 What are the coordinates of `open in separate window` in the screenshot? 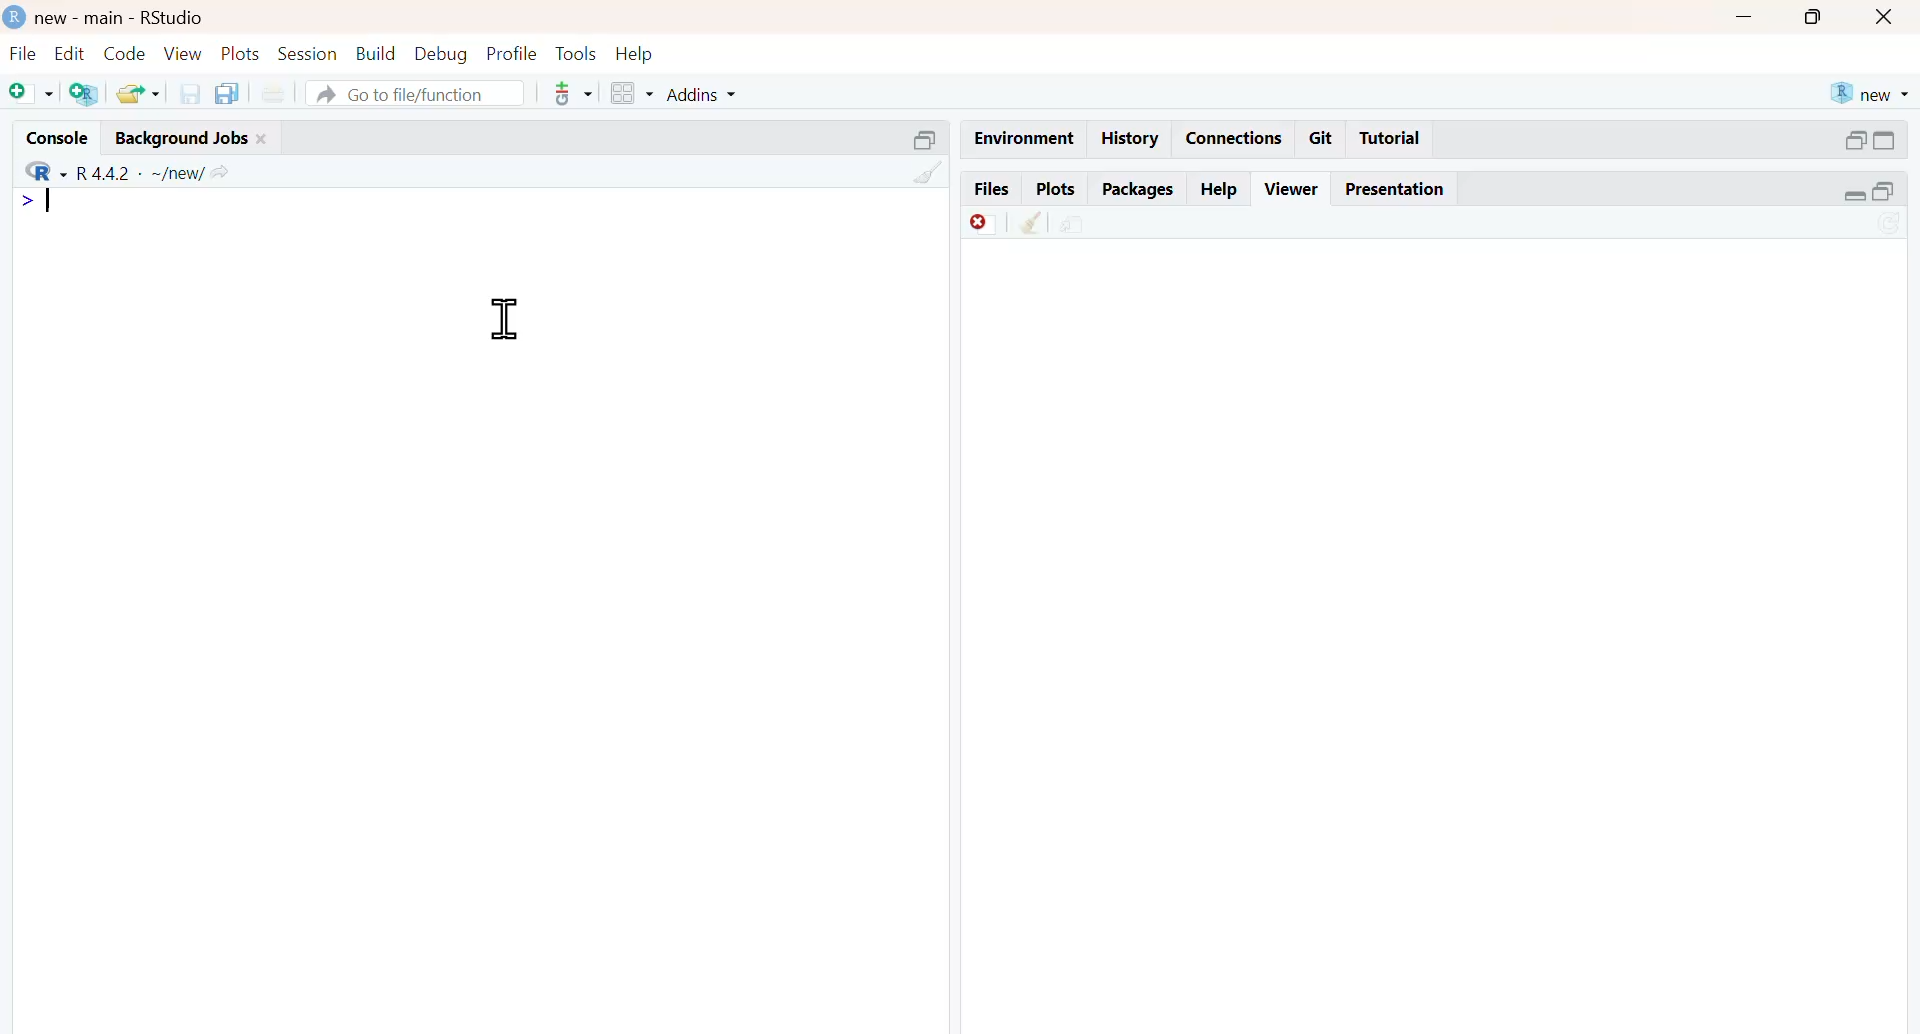 It's located at (1884, 191).